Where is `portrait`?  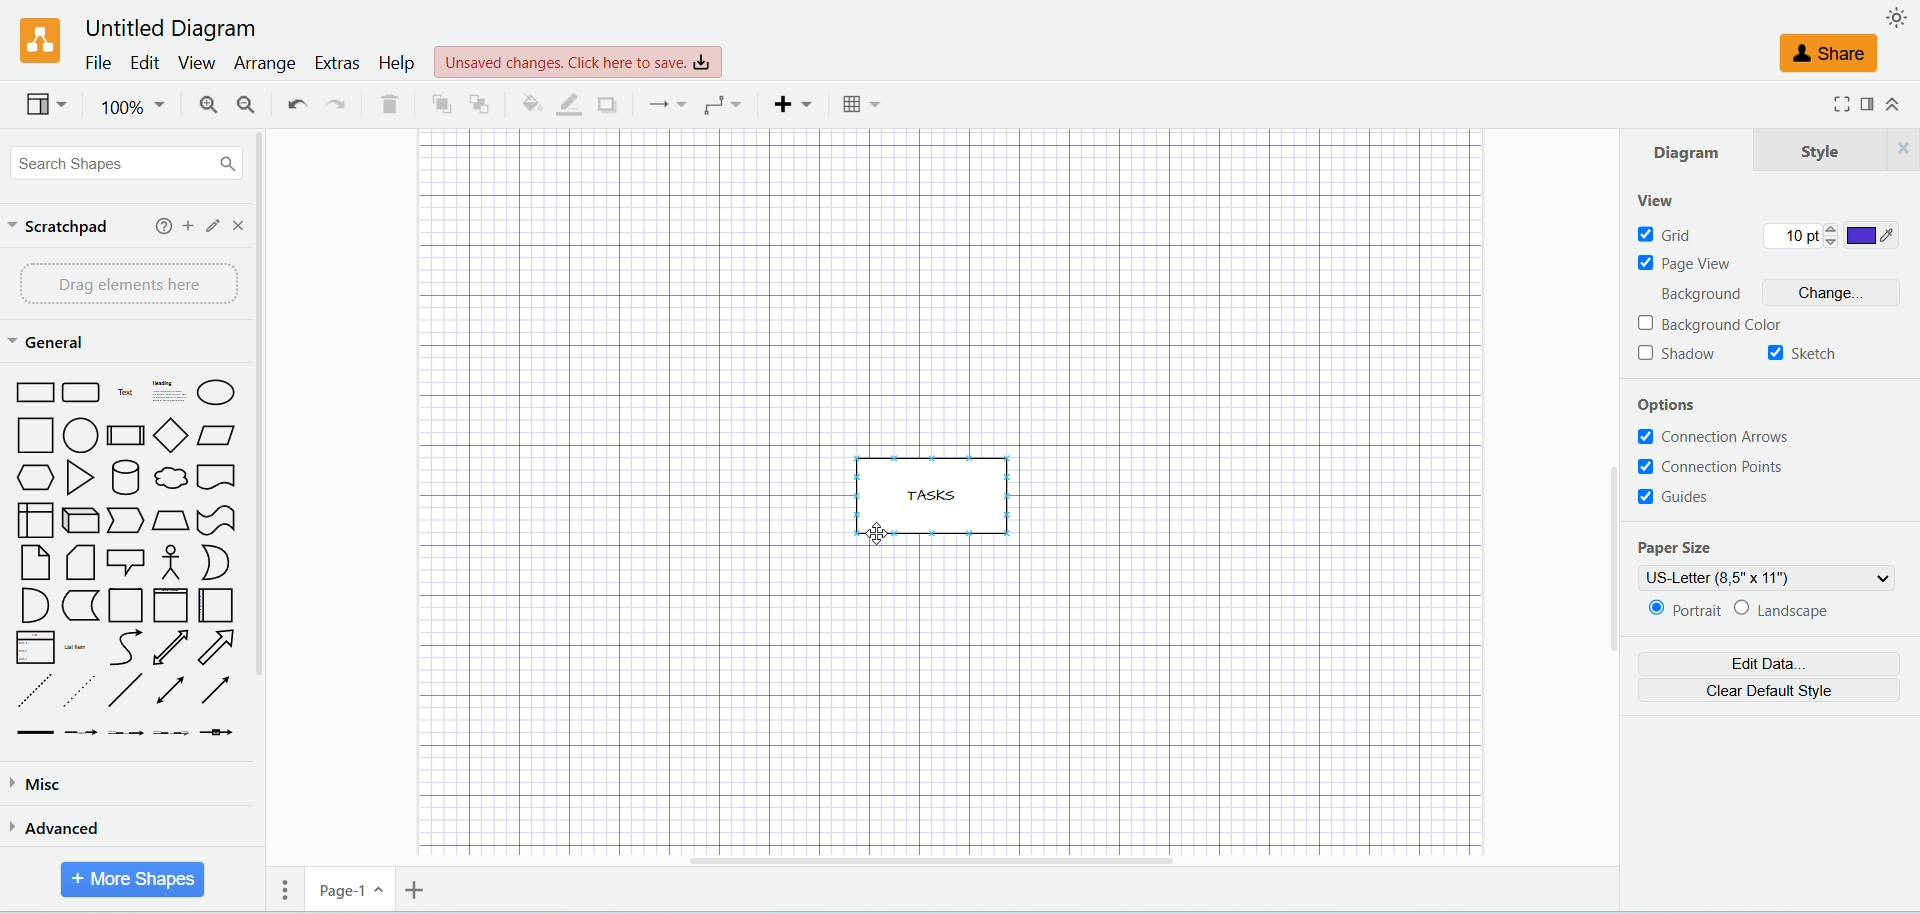
portrait is located at coordinates (1681, 611).